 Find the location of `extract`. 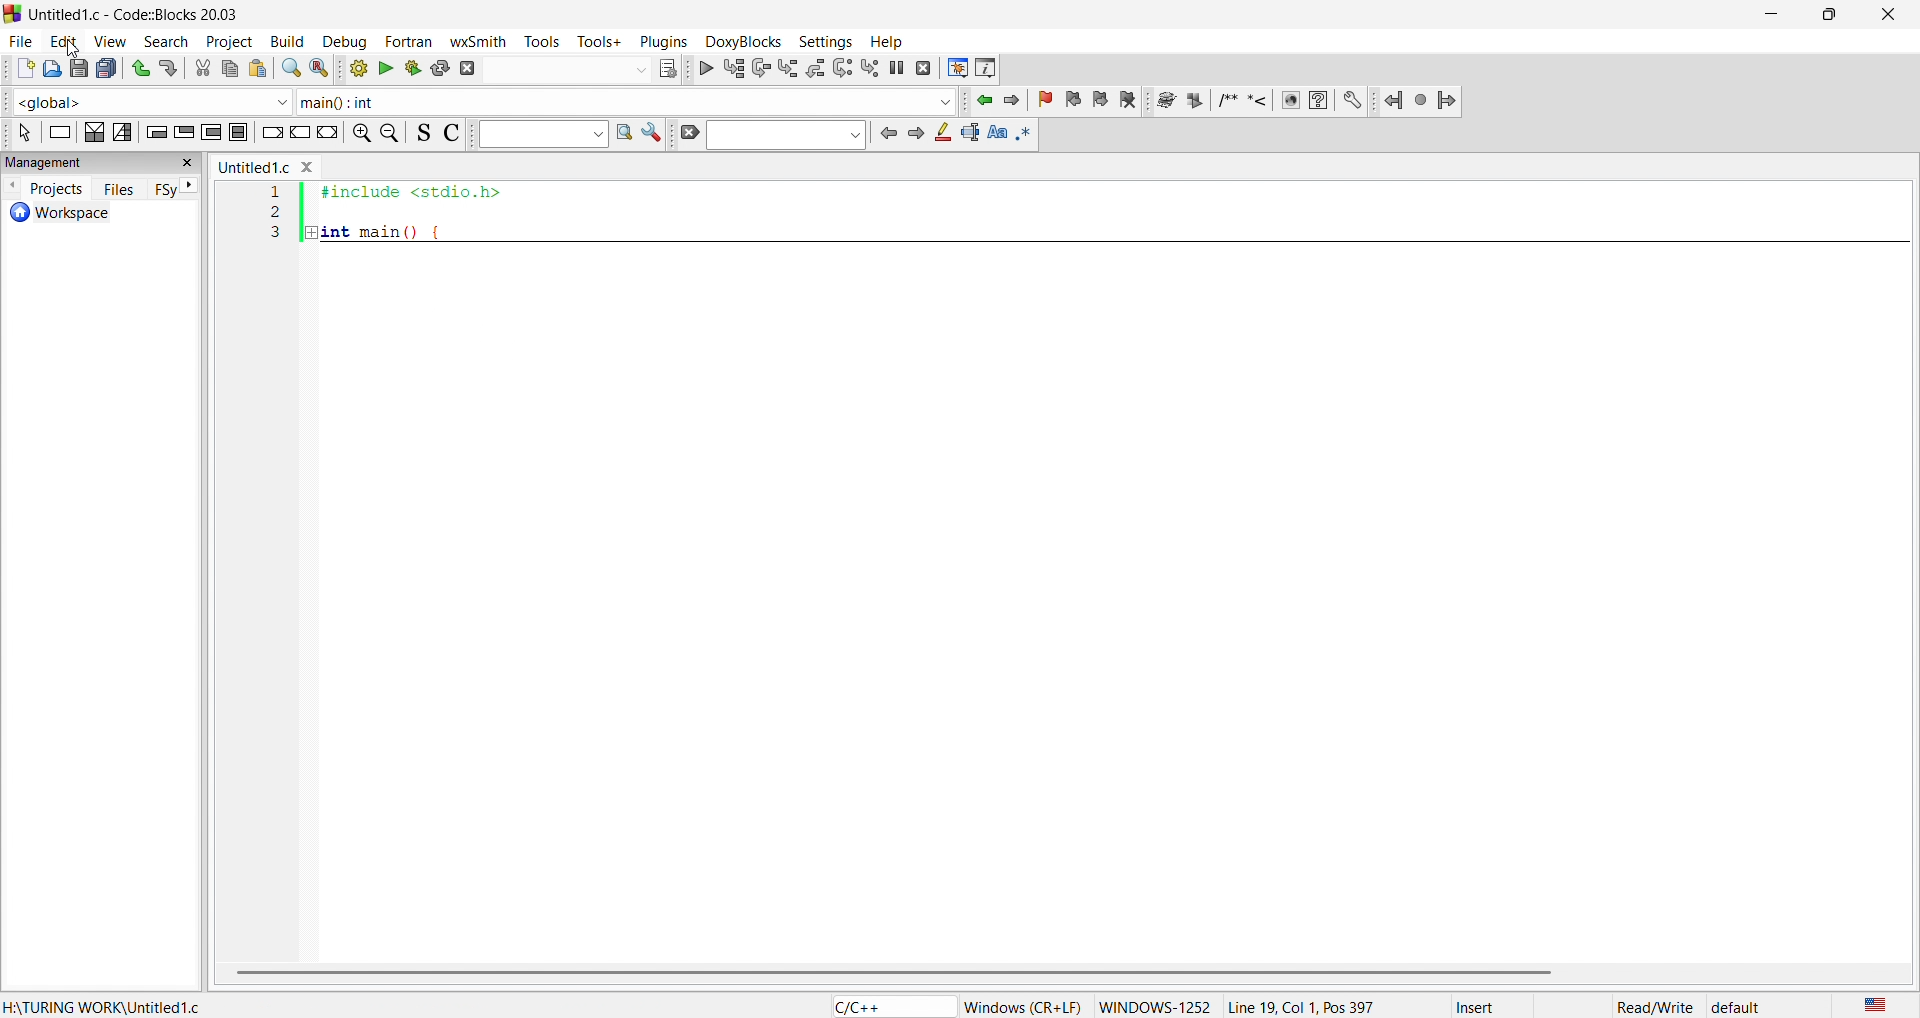

extract is located at coordinates (1196, 102).